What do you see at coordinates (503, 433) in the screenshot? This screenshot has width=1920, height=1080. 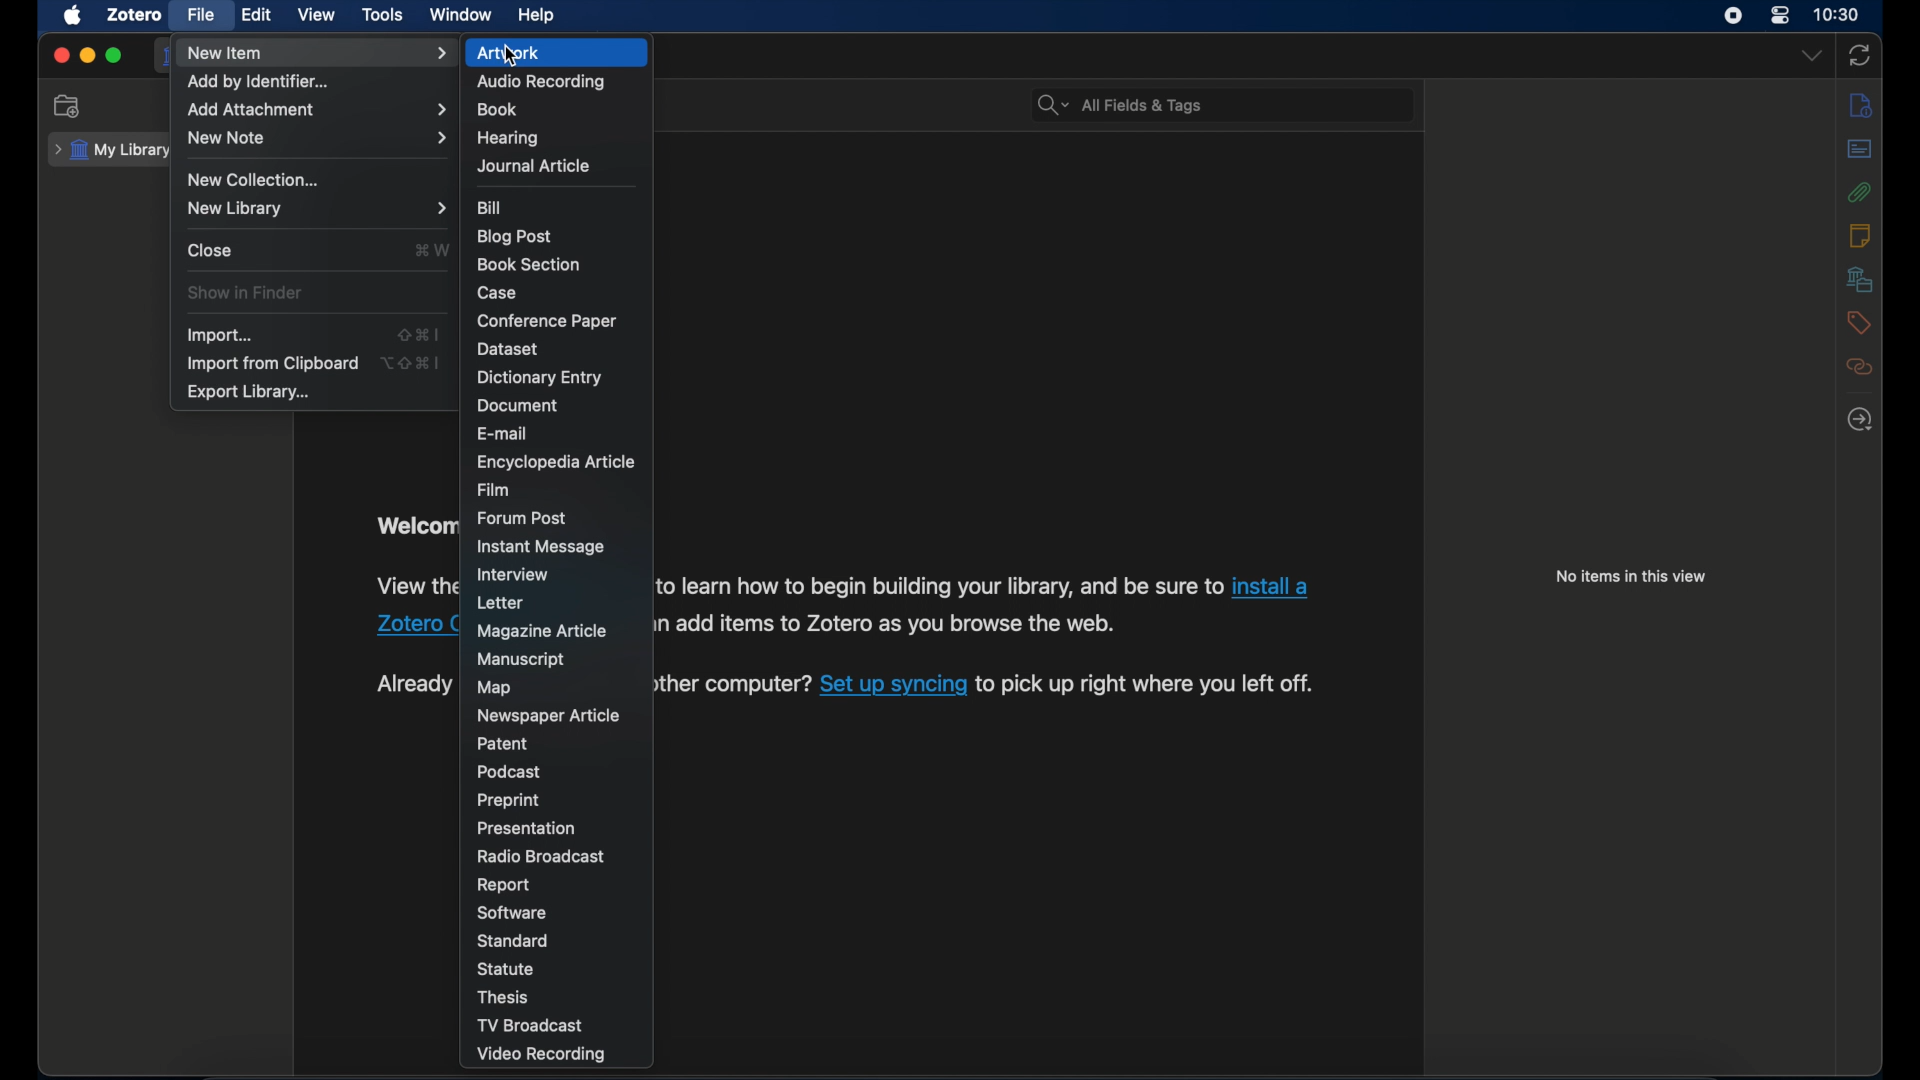 I see `e-mail` at bounding box center [503, 433].